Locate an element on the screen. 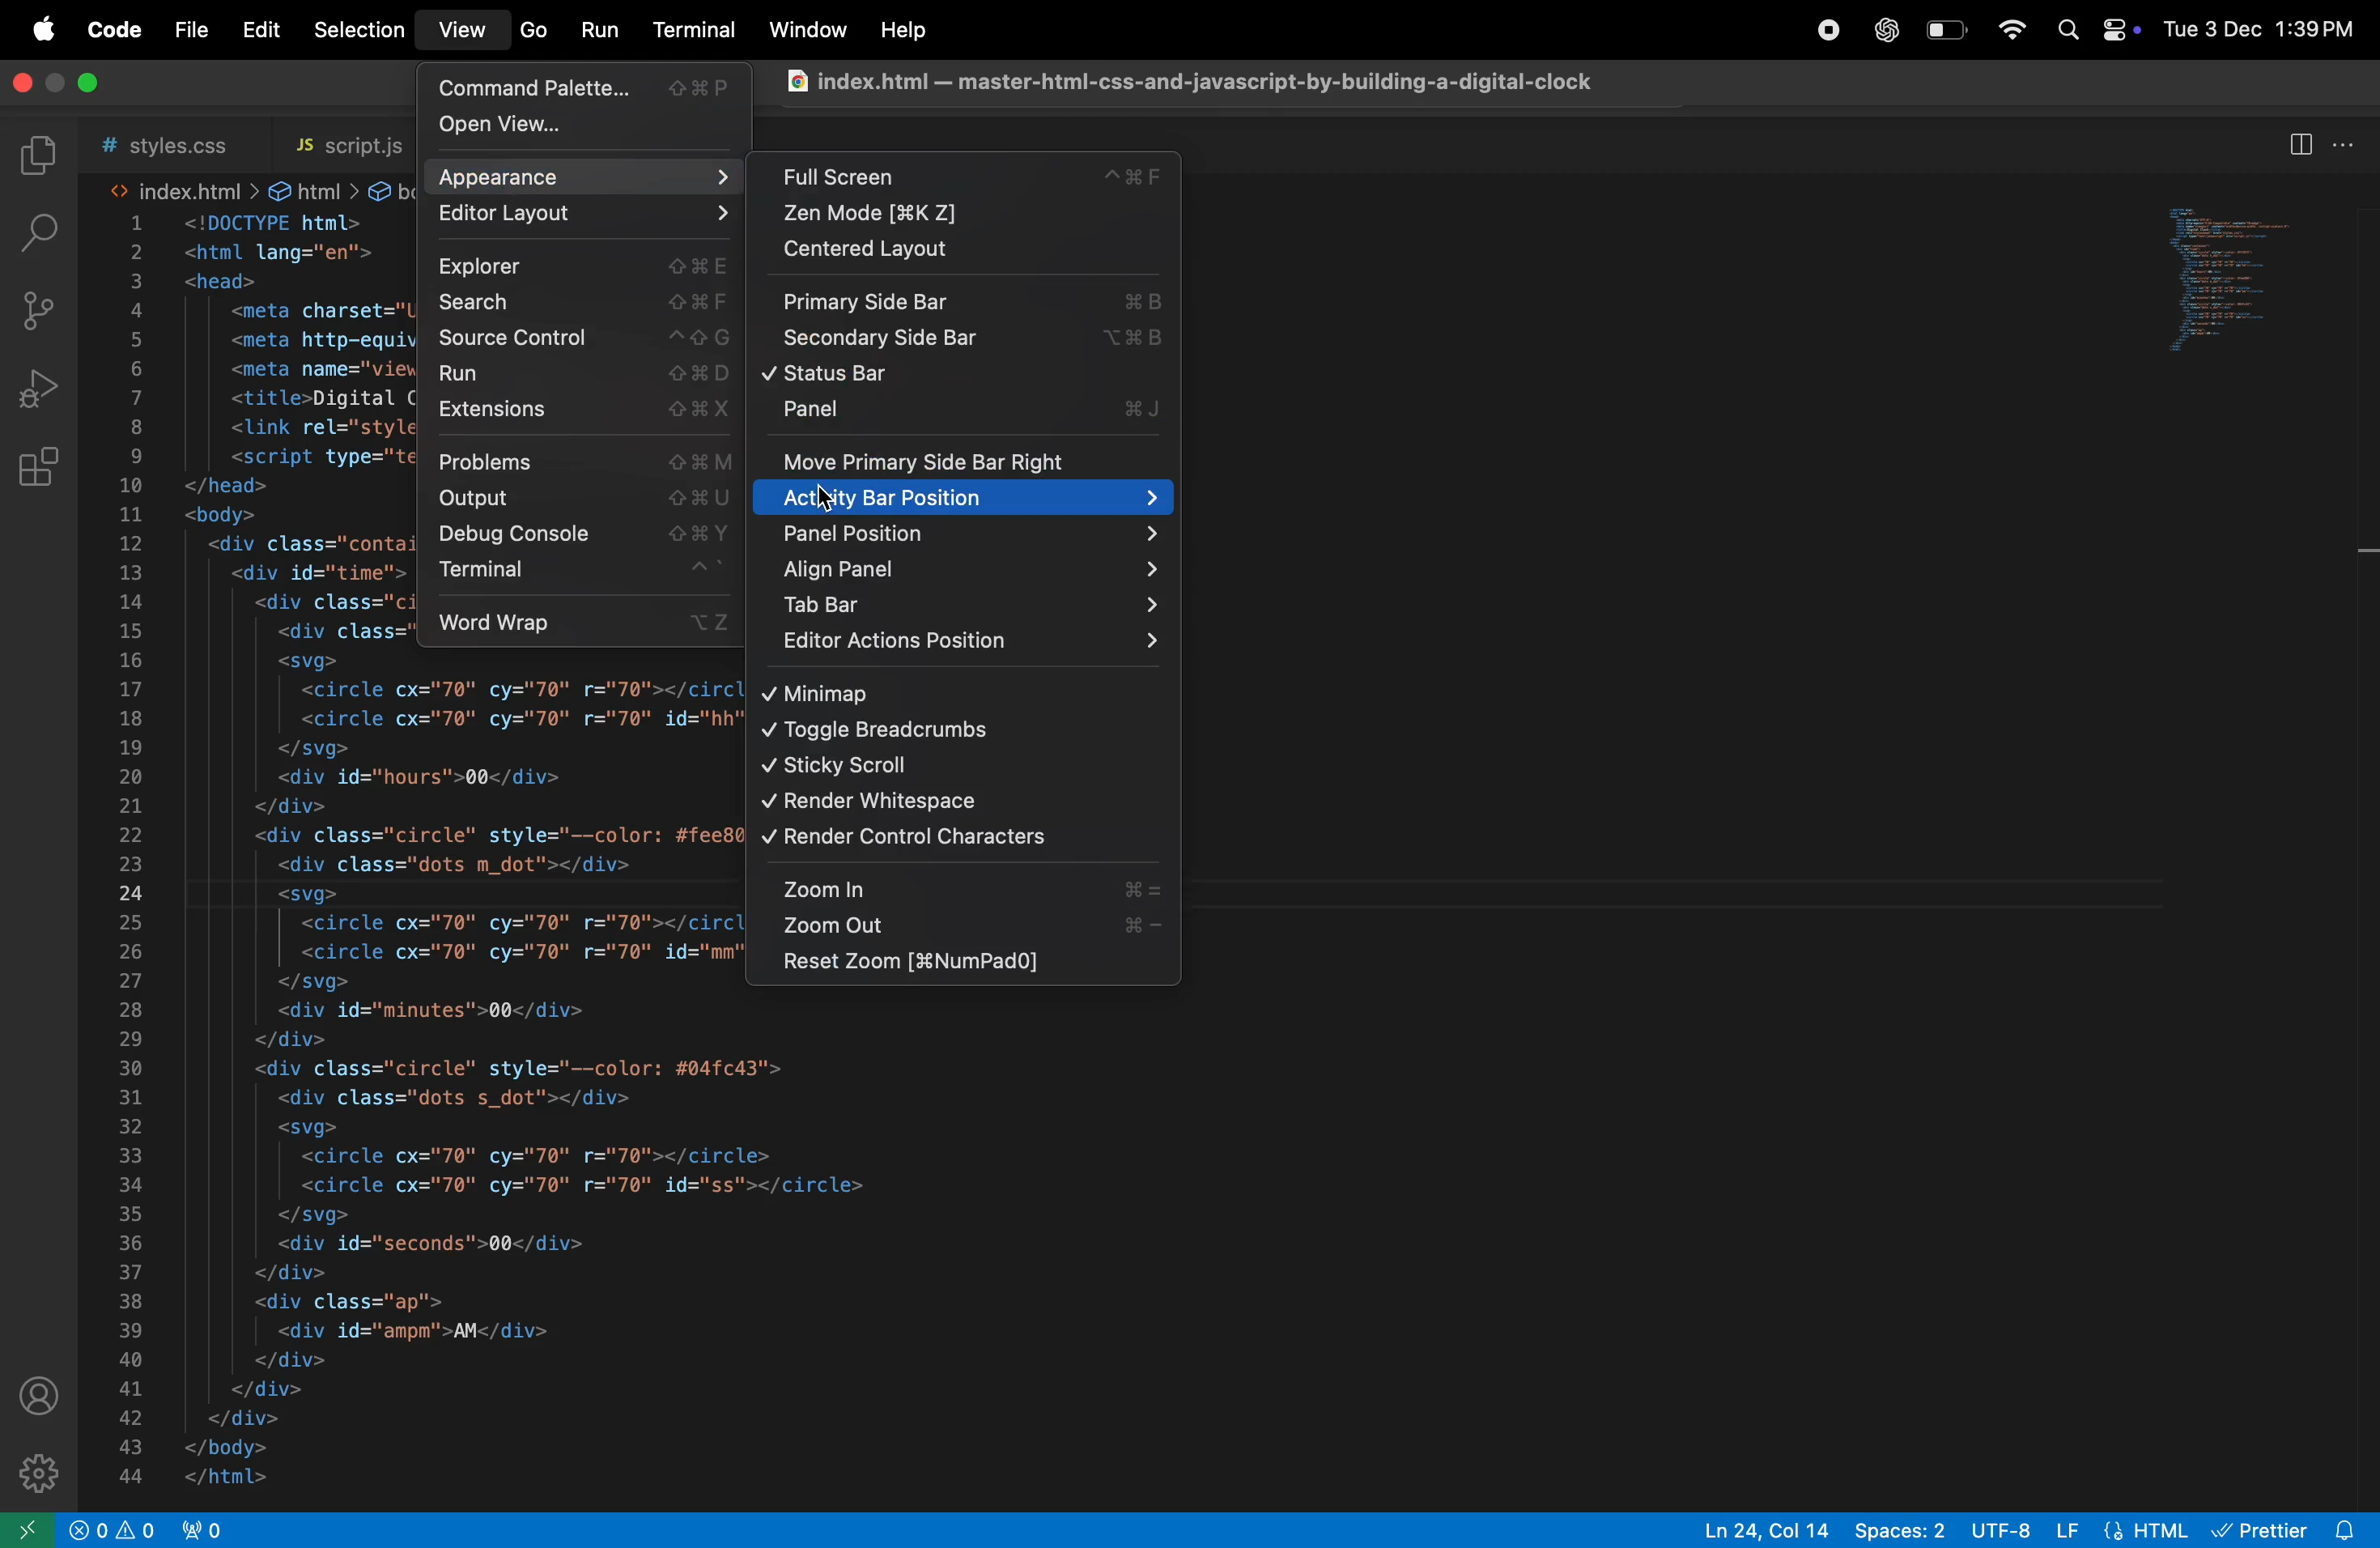 The height and width of the screenshot is (1548, 2380). problems is located at coordinates (579, 462).